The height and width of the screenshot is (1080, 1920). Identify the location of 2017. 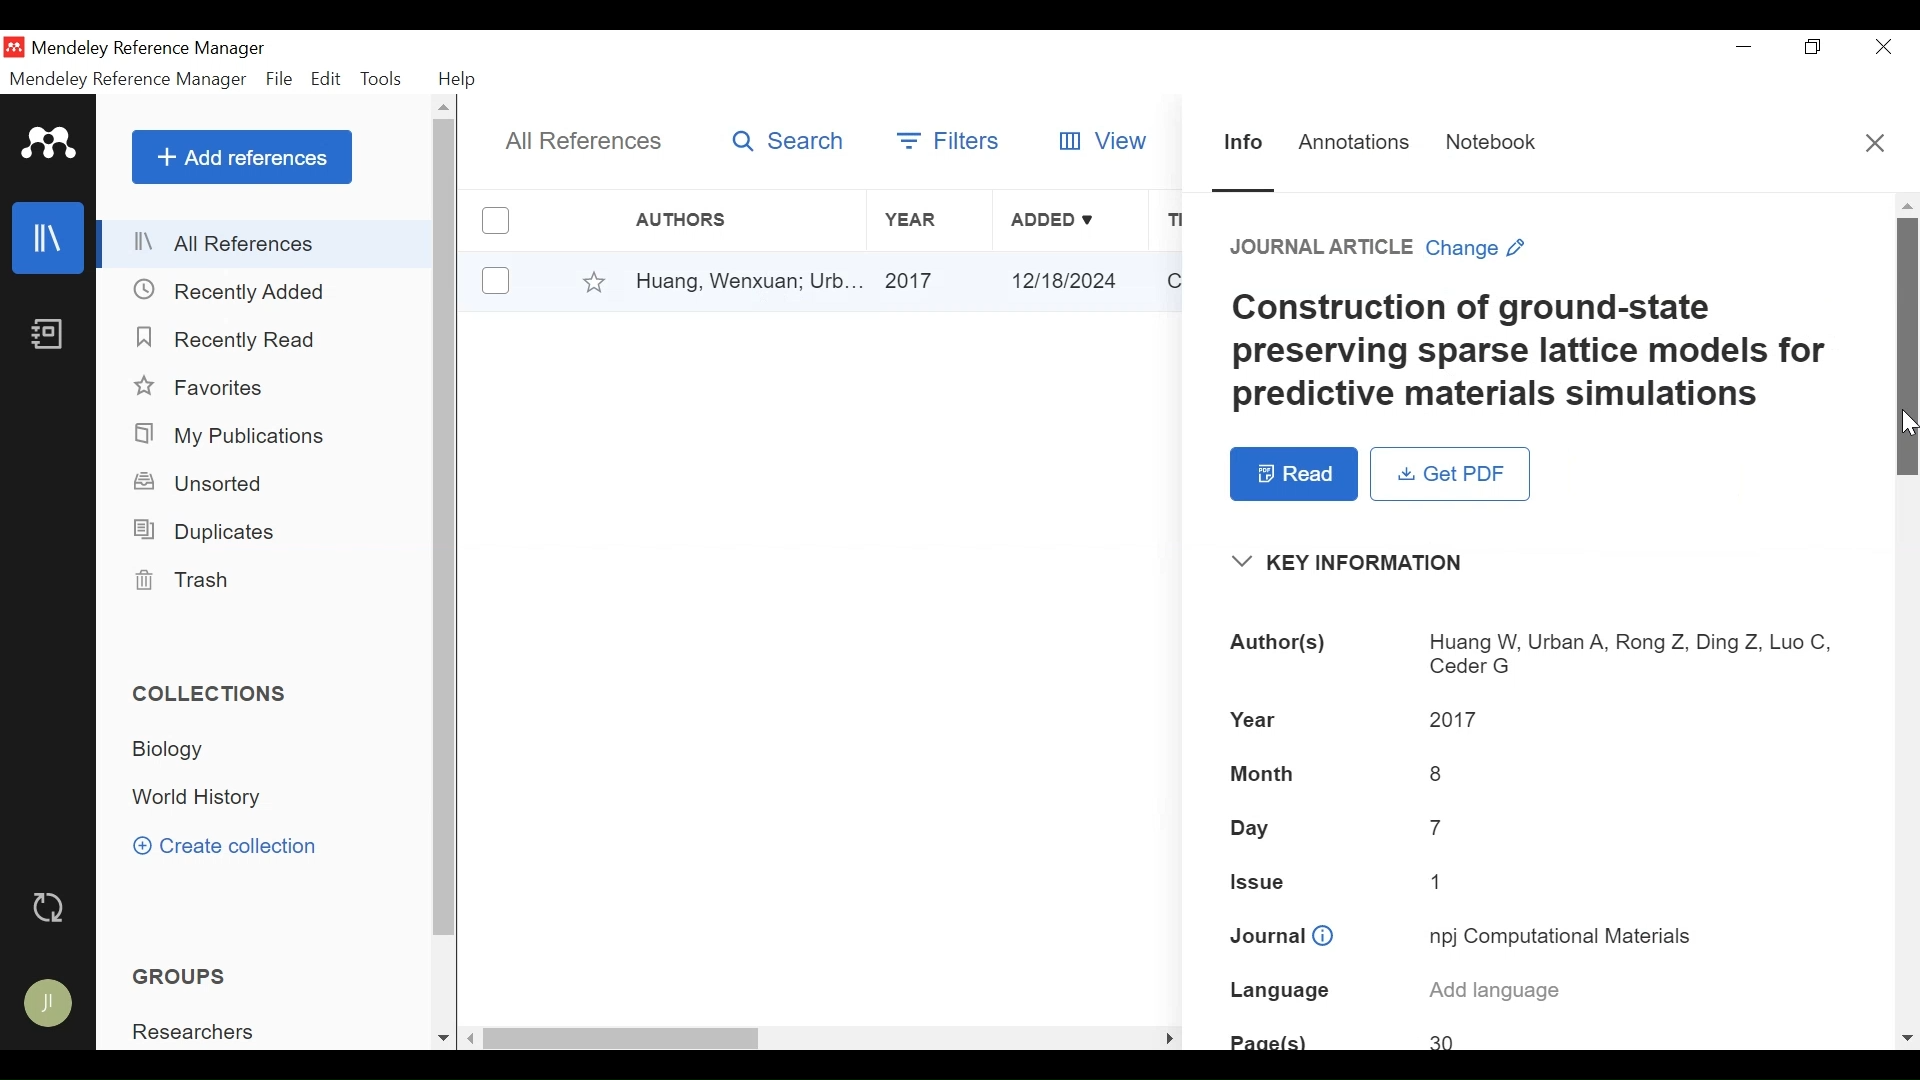
(1452, 718).